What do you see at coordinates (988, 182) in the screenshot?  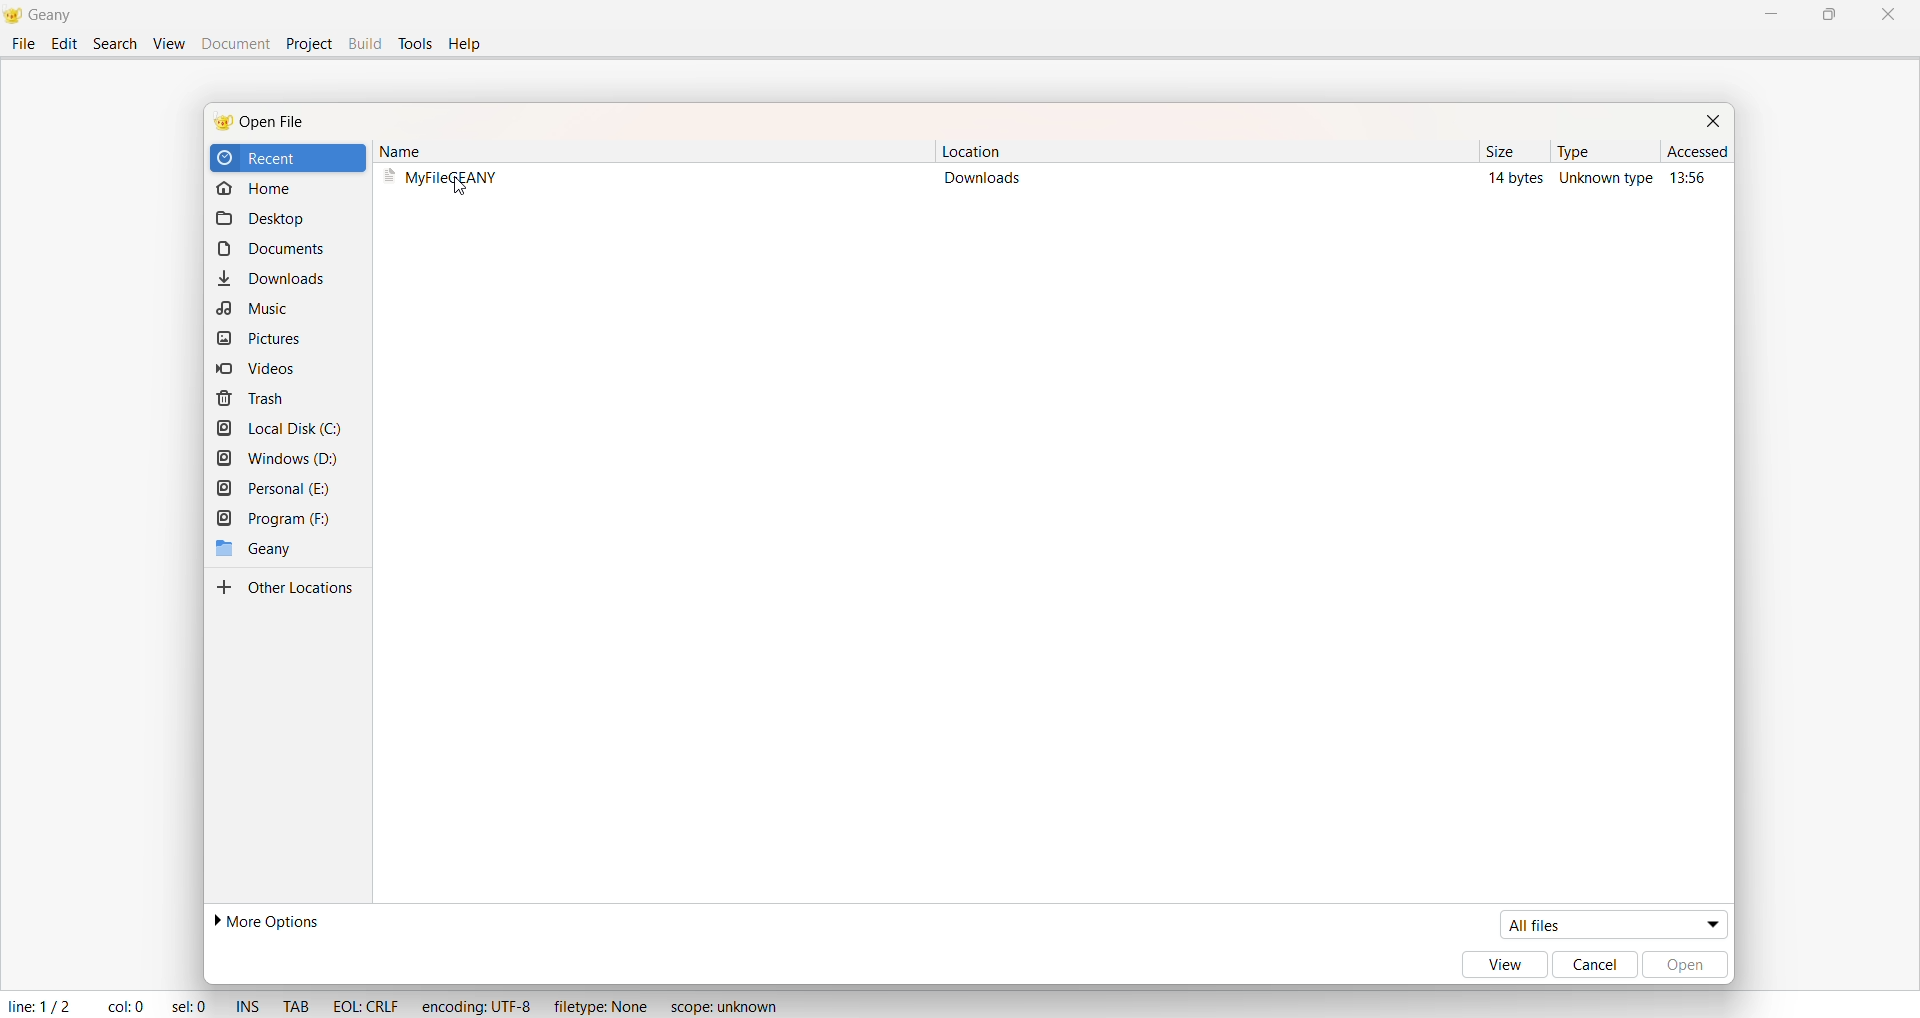 I see `downloads` at bounding box center [988, 182].